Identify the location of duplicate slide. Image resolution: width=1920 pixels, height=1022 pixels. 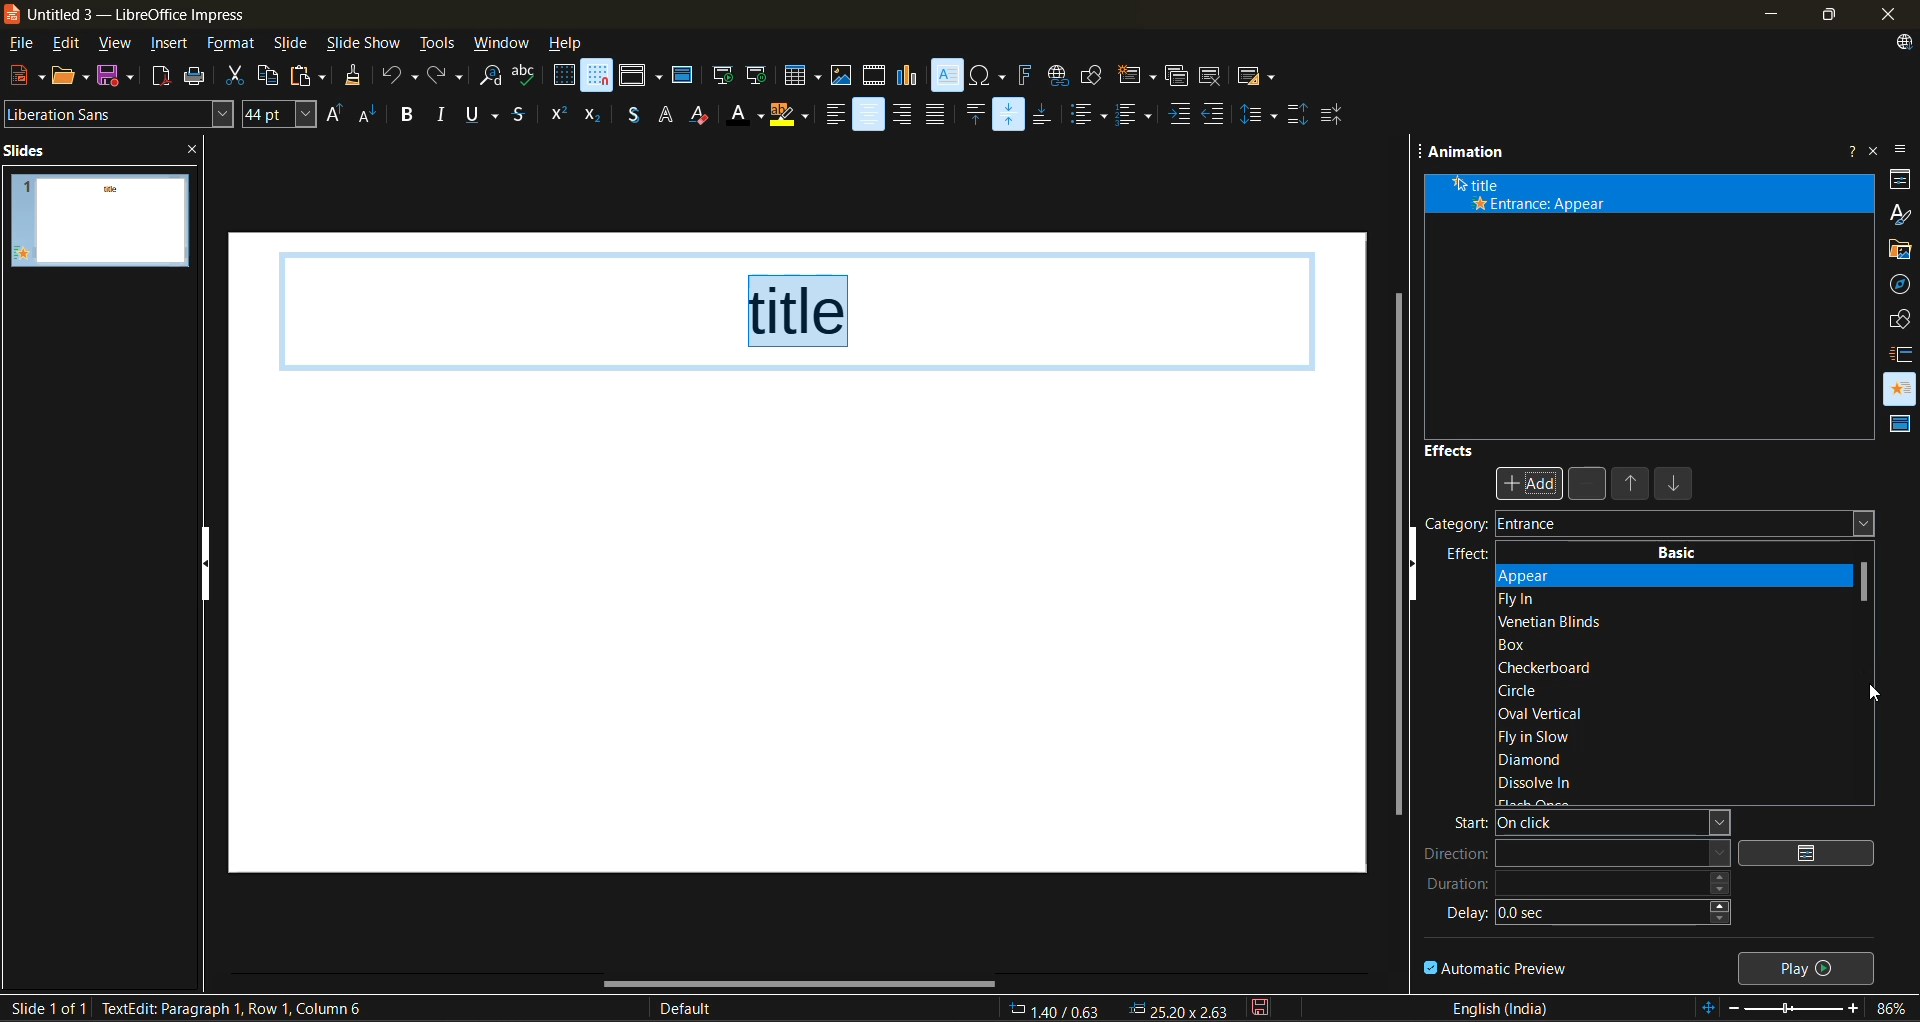
(1177, 79).